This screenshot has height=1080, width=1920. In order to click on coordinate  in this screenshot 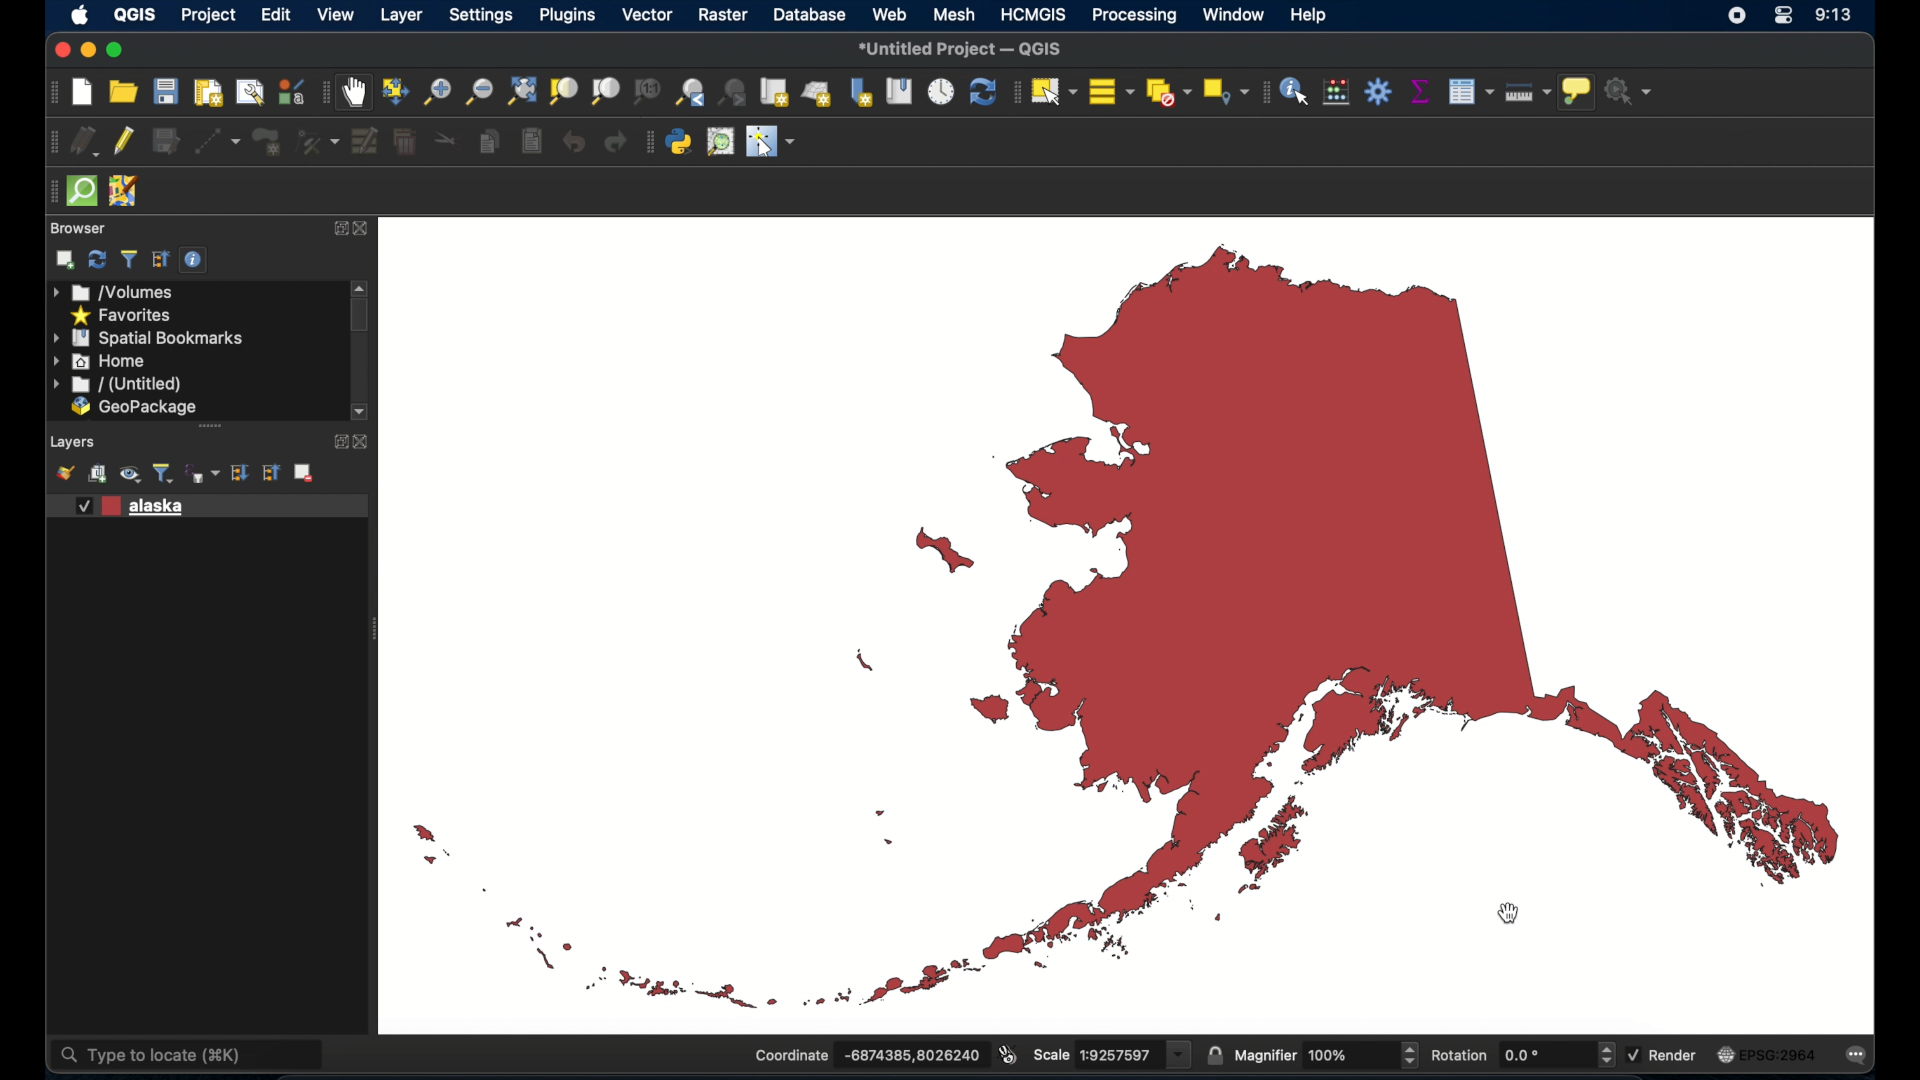, I will do `click(885, 1050)`.